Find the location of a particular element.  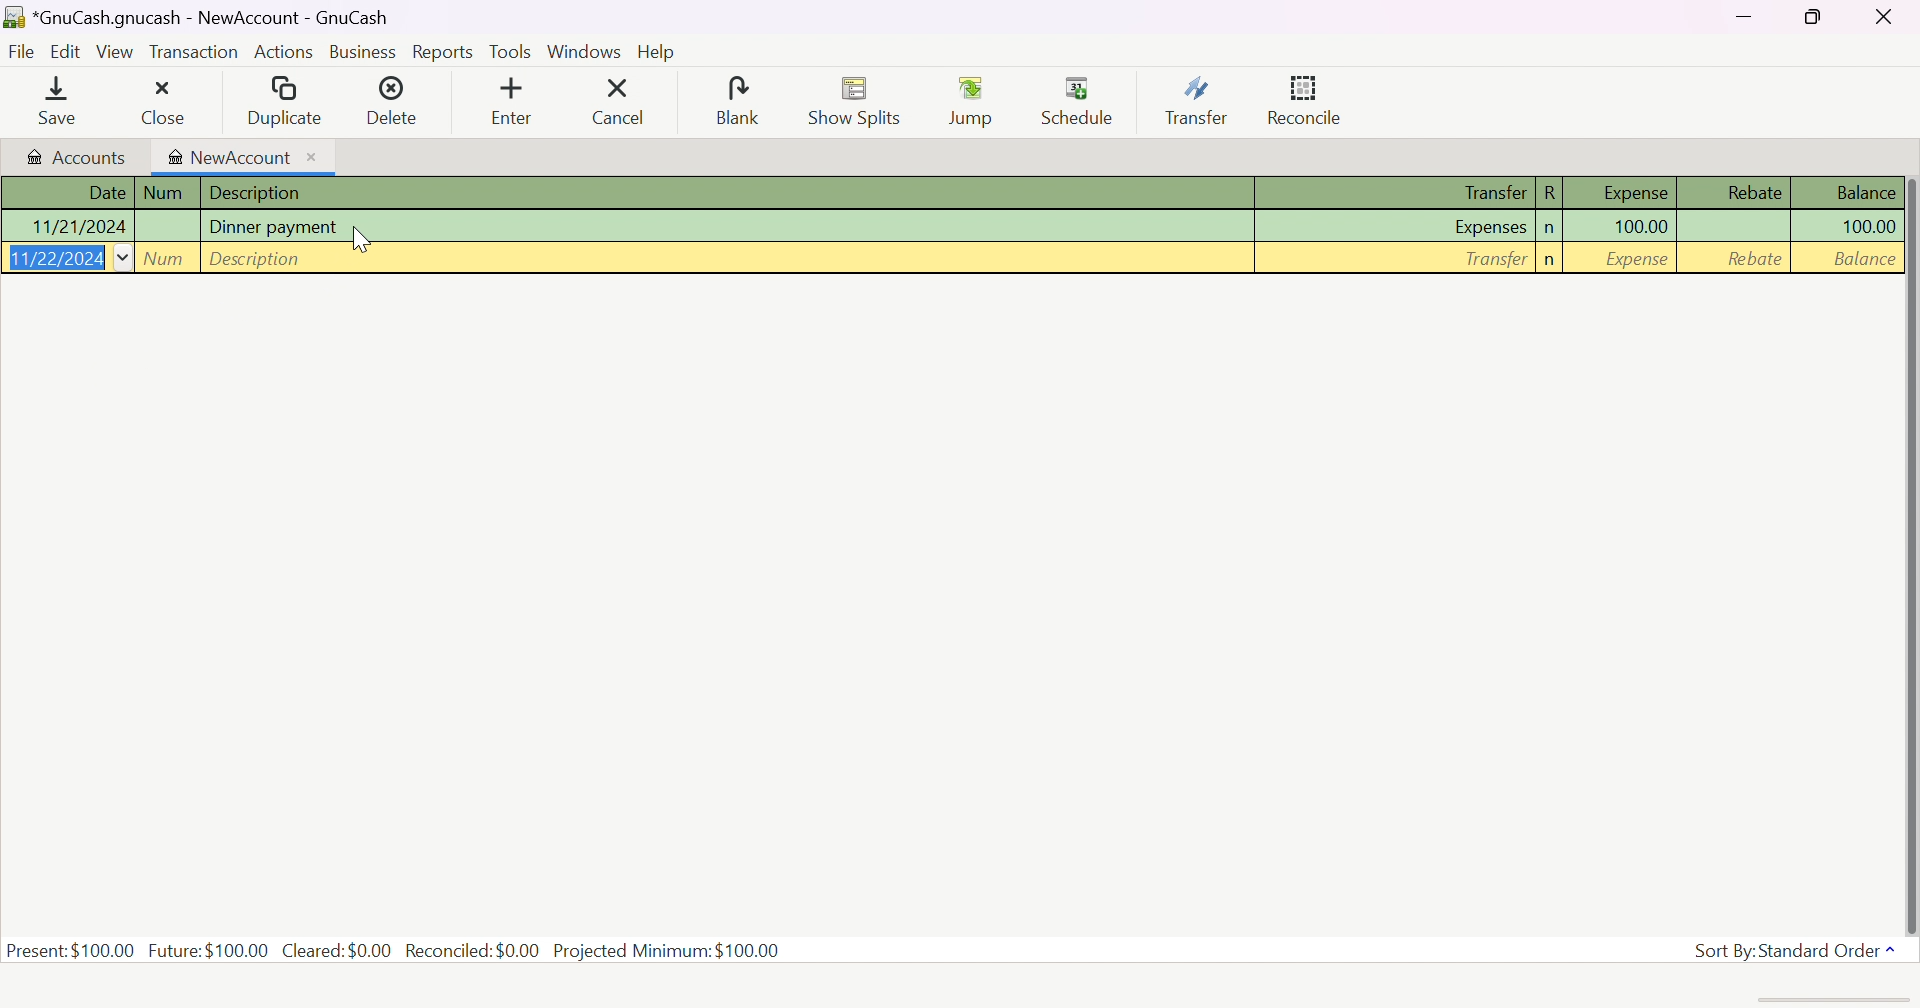

Close is located at coordinates (161, 105).